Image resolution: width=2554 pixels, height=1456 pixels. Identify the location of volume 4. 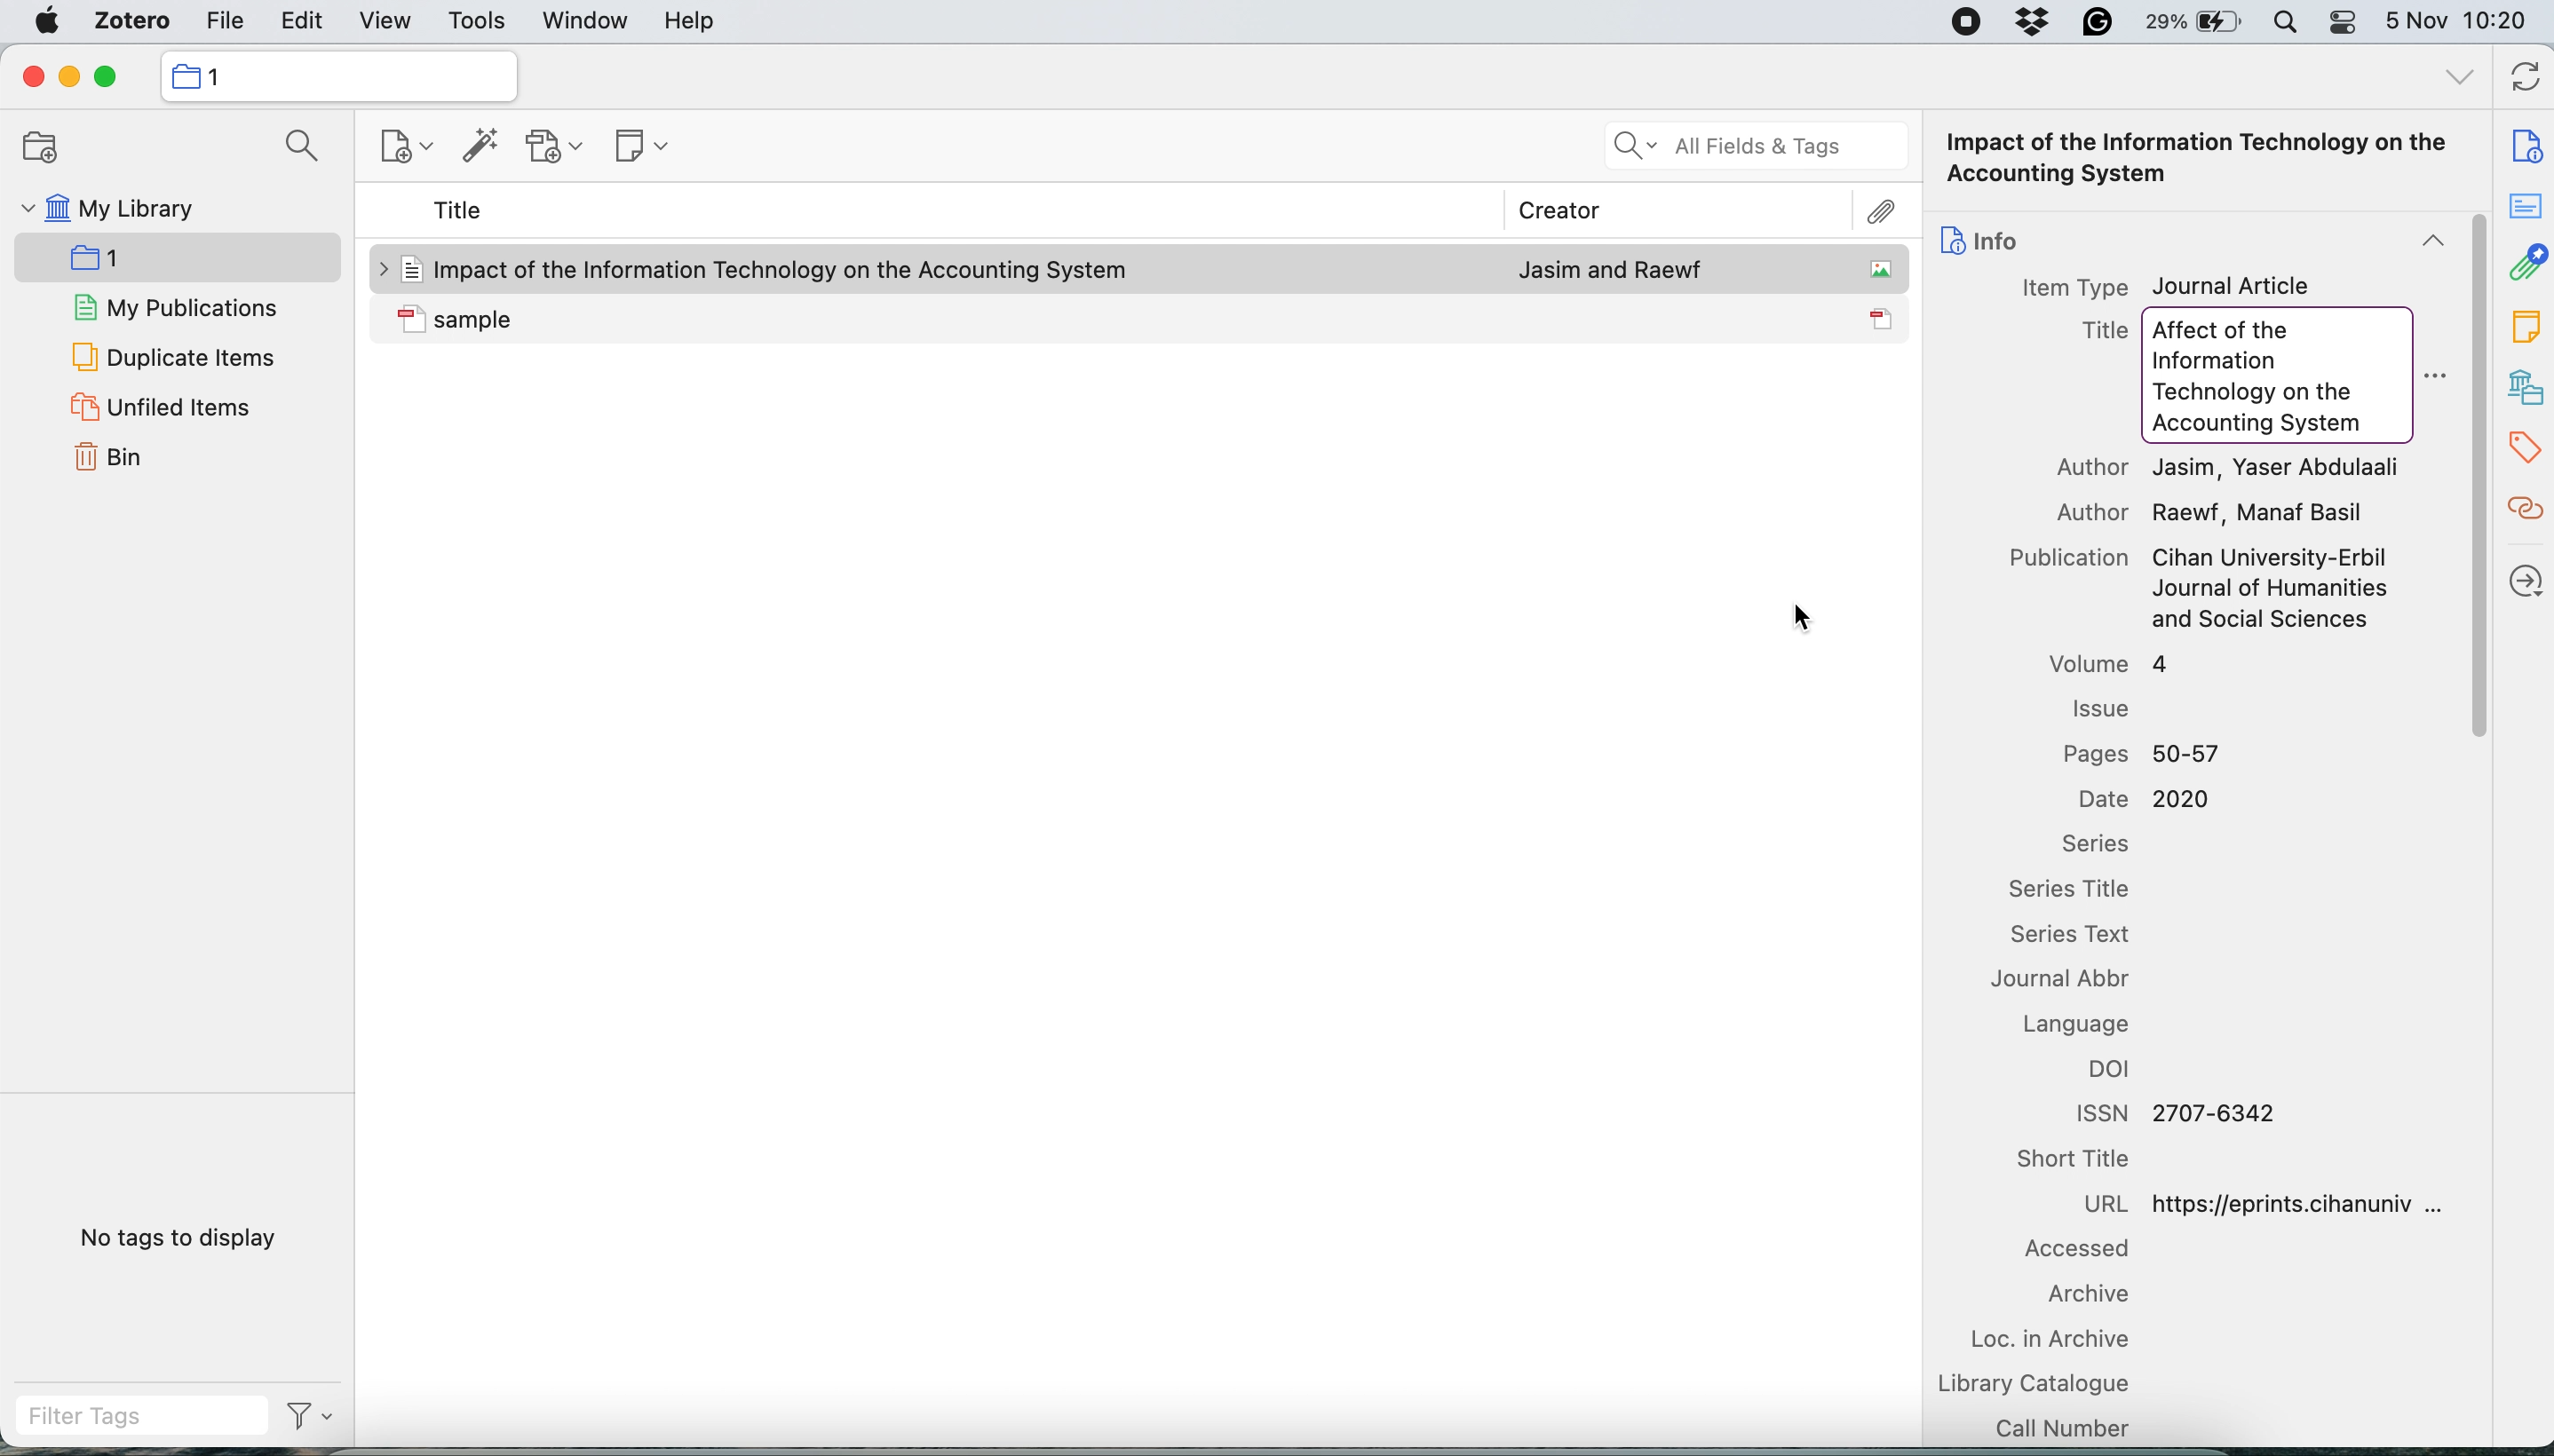
(2112, 662).